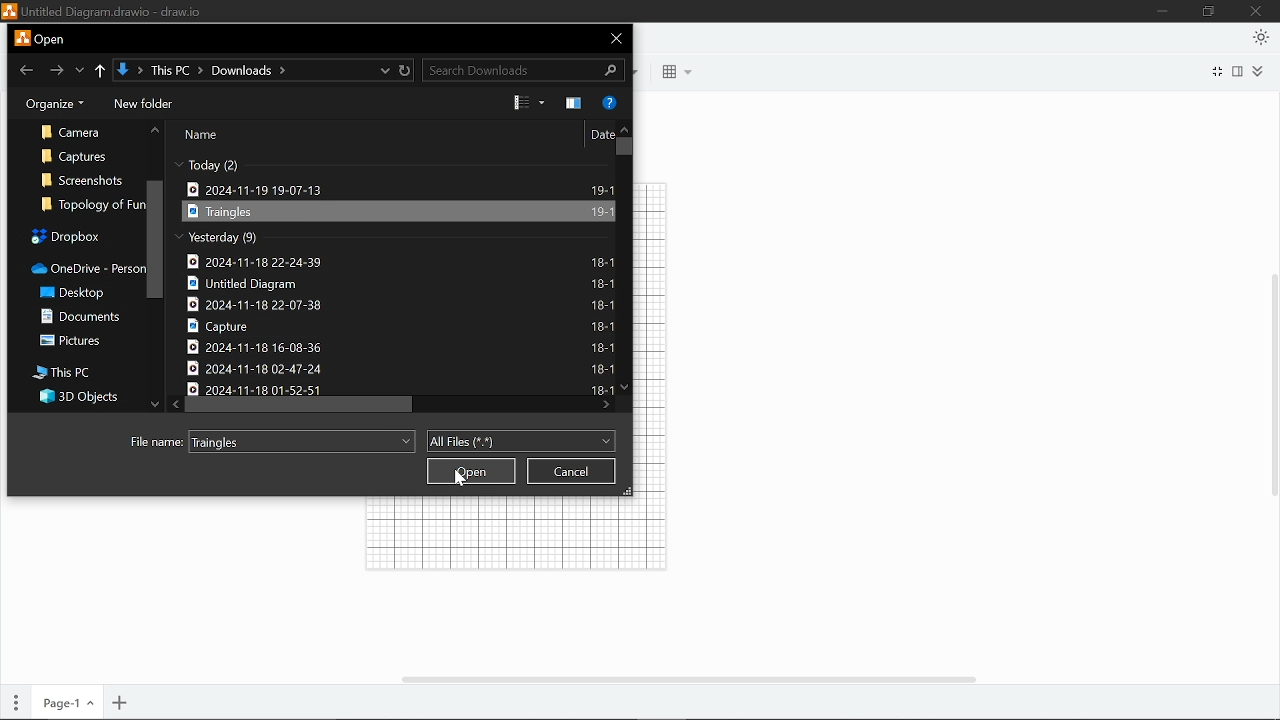 This screenshot has height=720, width=1280. What do you see at coordinates (401, 285) in the screenshot?
I see `Untitled Diagram       18-1` at bounding box center [401, 285].